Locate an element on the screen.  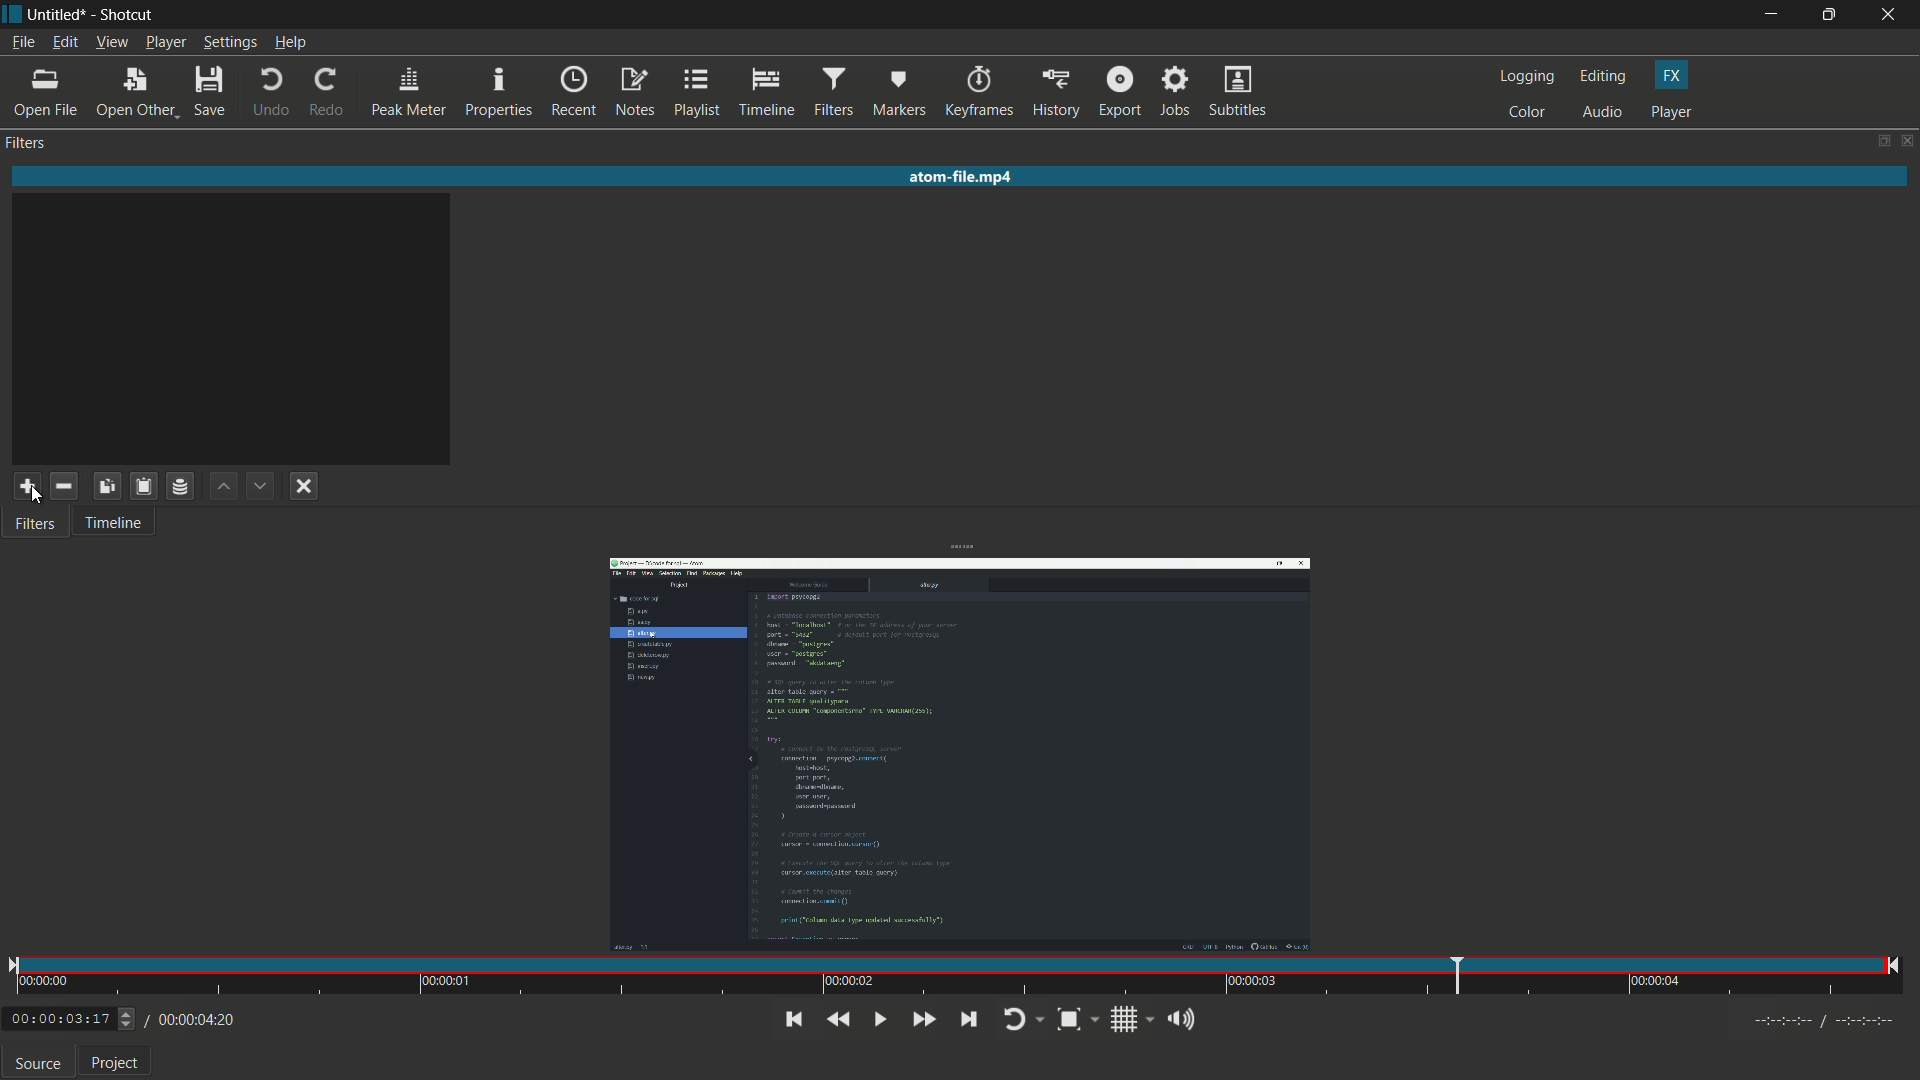
editing is located at coordinates (1604, 76).